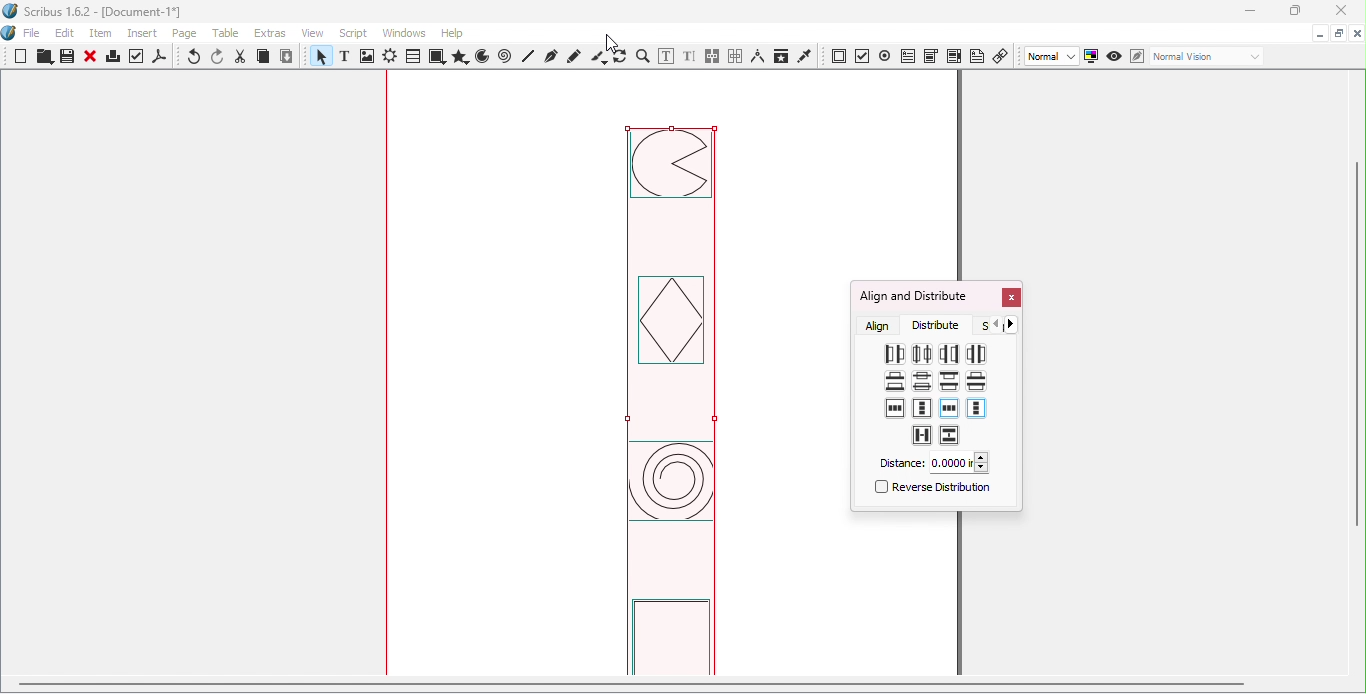 Image resolution: width=1366 pixels, height=694 pixels. What do you see at coordinates (356, 32) in the screenshot?
I see `Script` at bounding box center [356, 32].